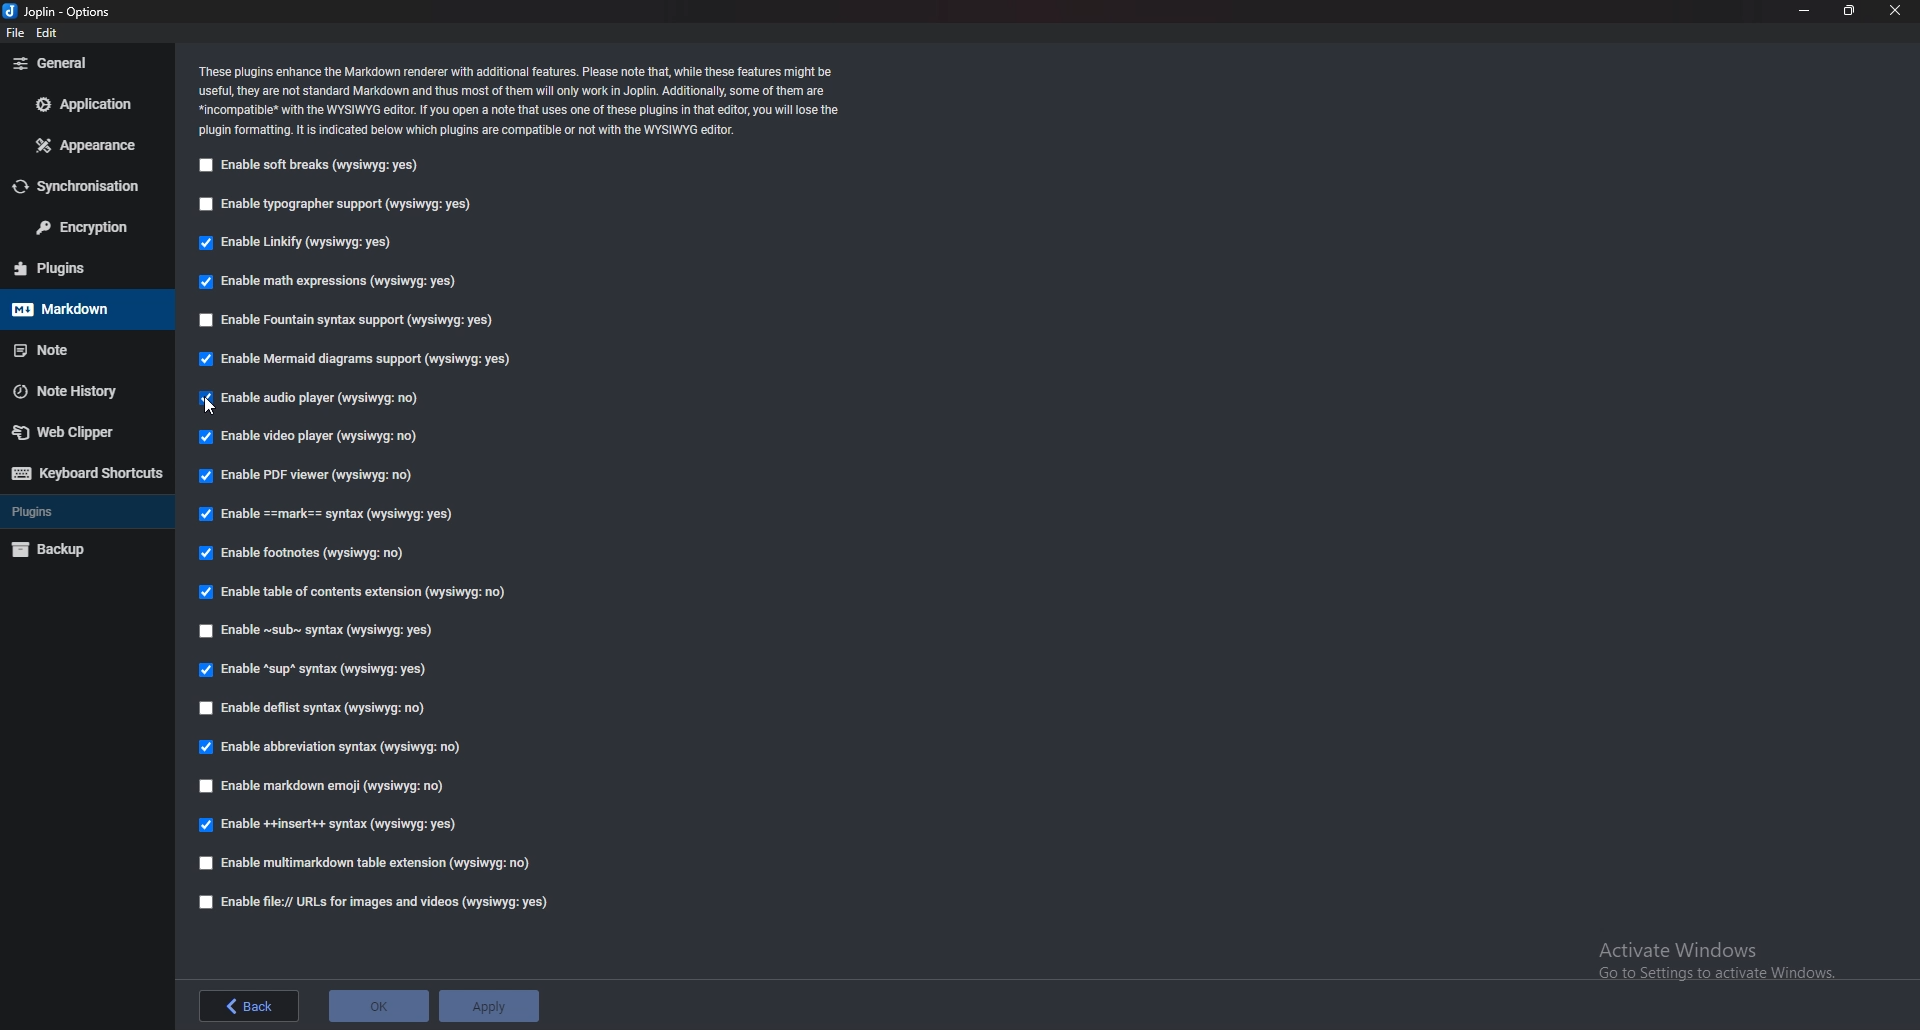 This screenshot has height=1030, width=1920. Describe the element at coordinates (88, 390) in the screenshot. I see `Note history` at that location.